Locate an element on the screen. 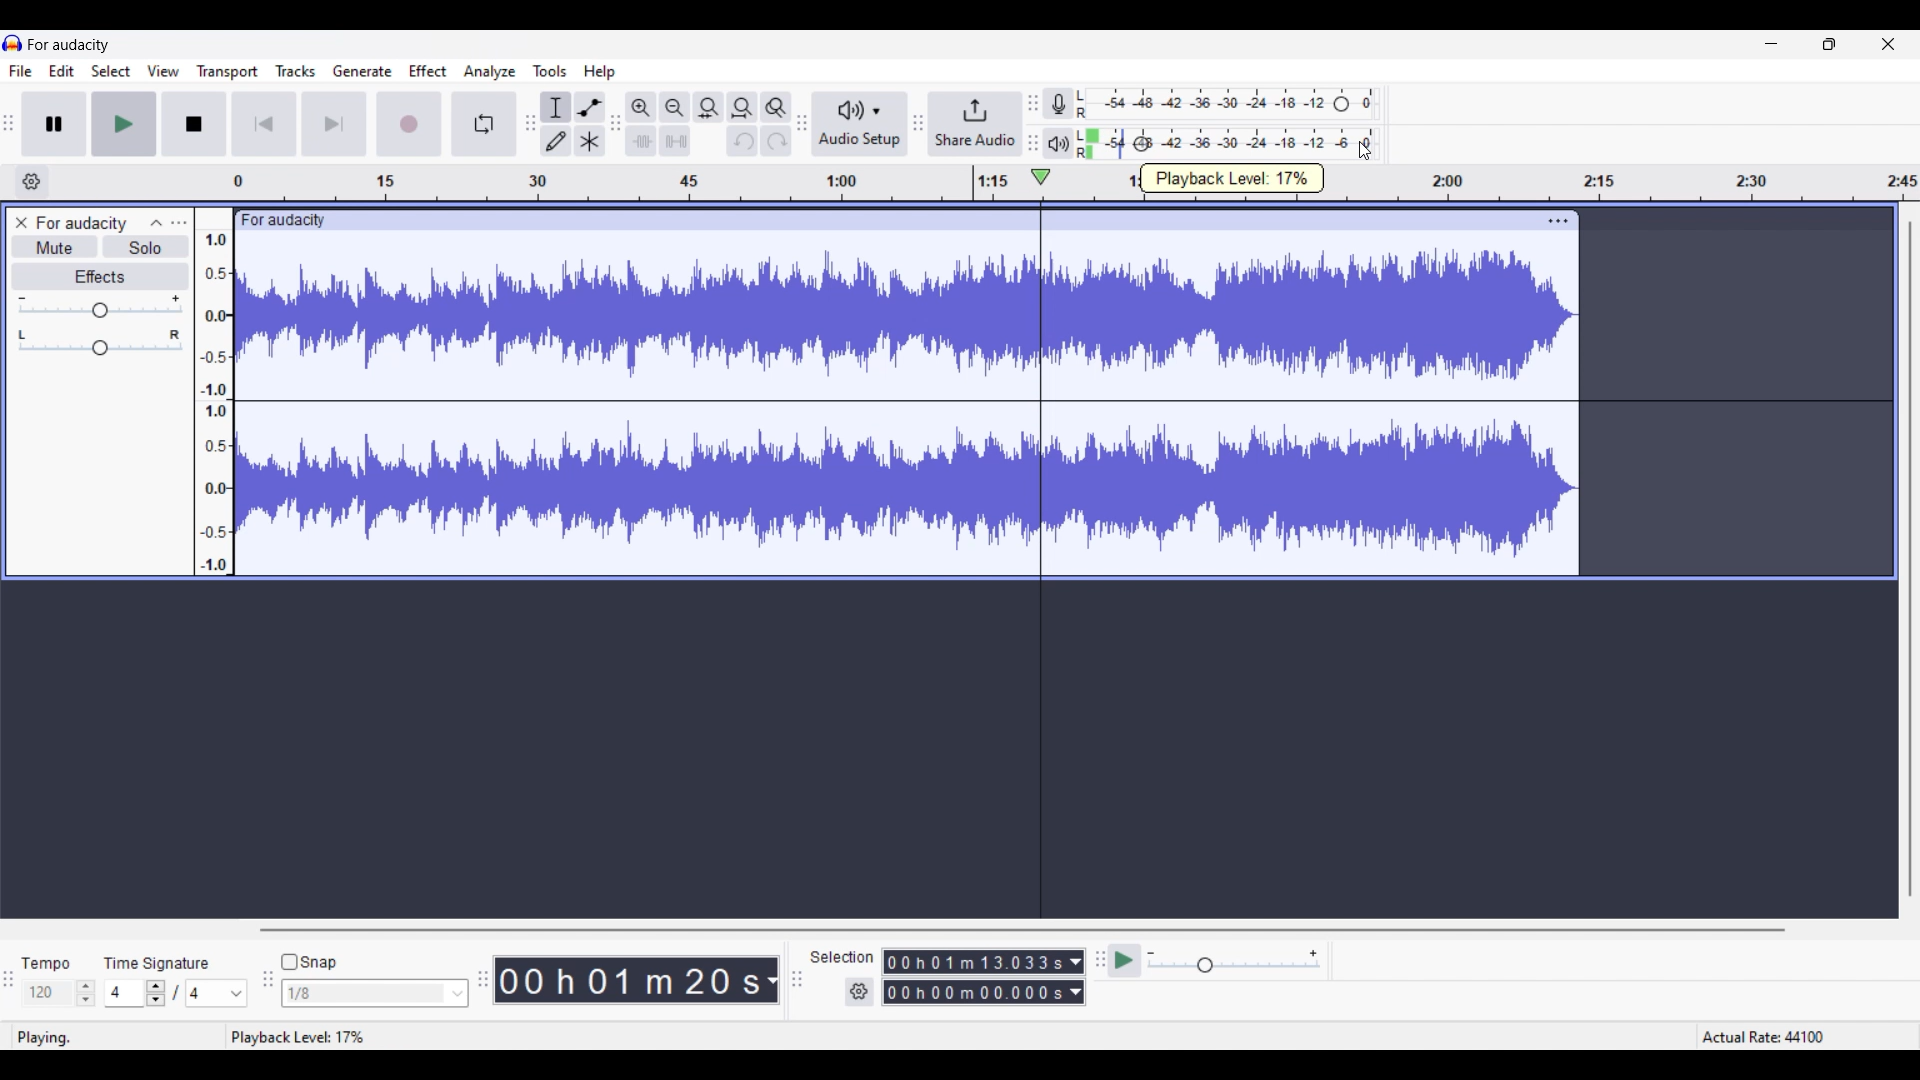 This screenshot has height=1080, width=1920. Selection duration is located at coordinates (973, 977).